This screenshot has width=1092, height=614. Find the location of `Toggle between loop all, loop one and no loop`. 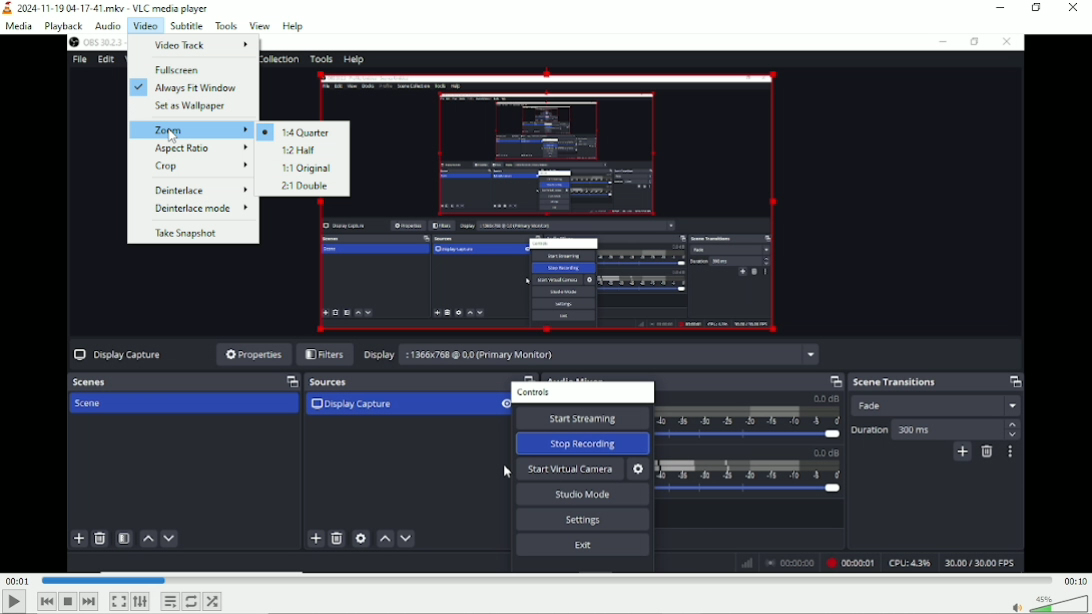

Toggle between loop all, loop one and no loop is located at coordinates (192, 601).